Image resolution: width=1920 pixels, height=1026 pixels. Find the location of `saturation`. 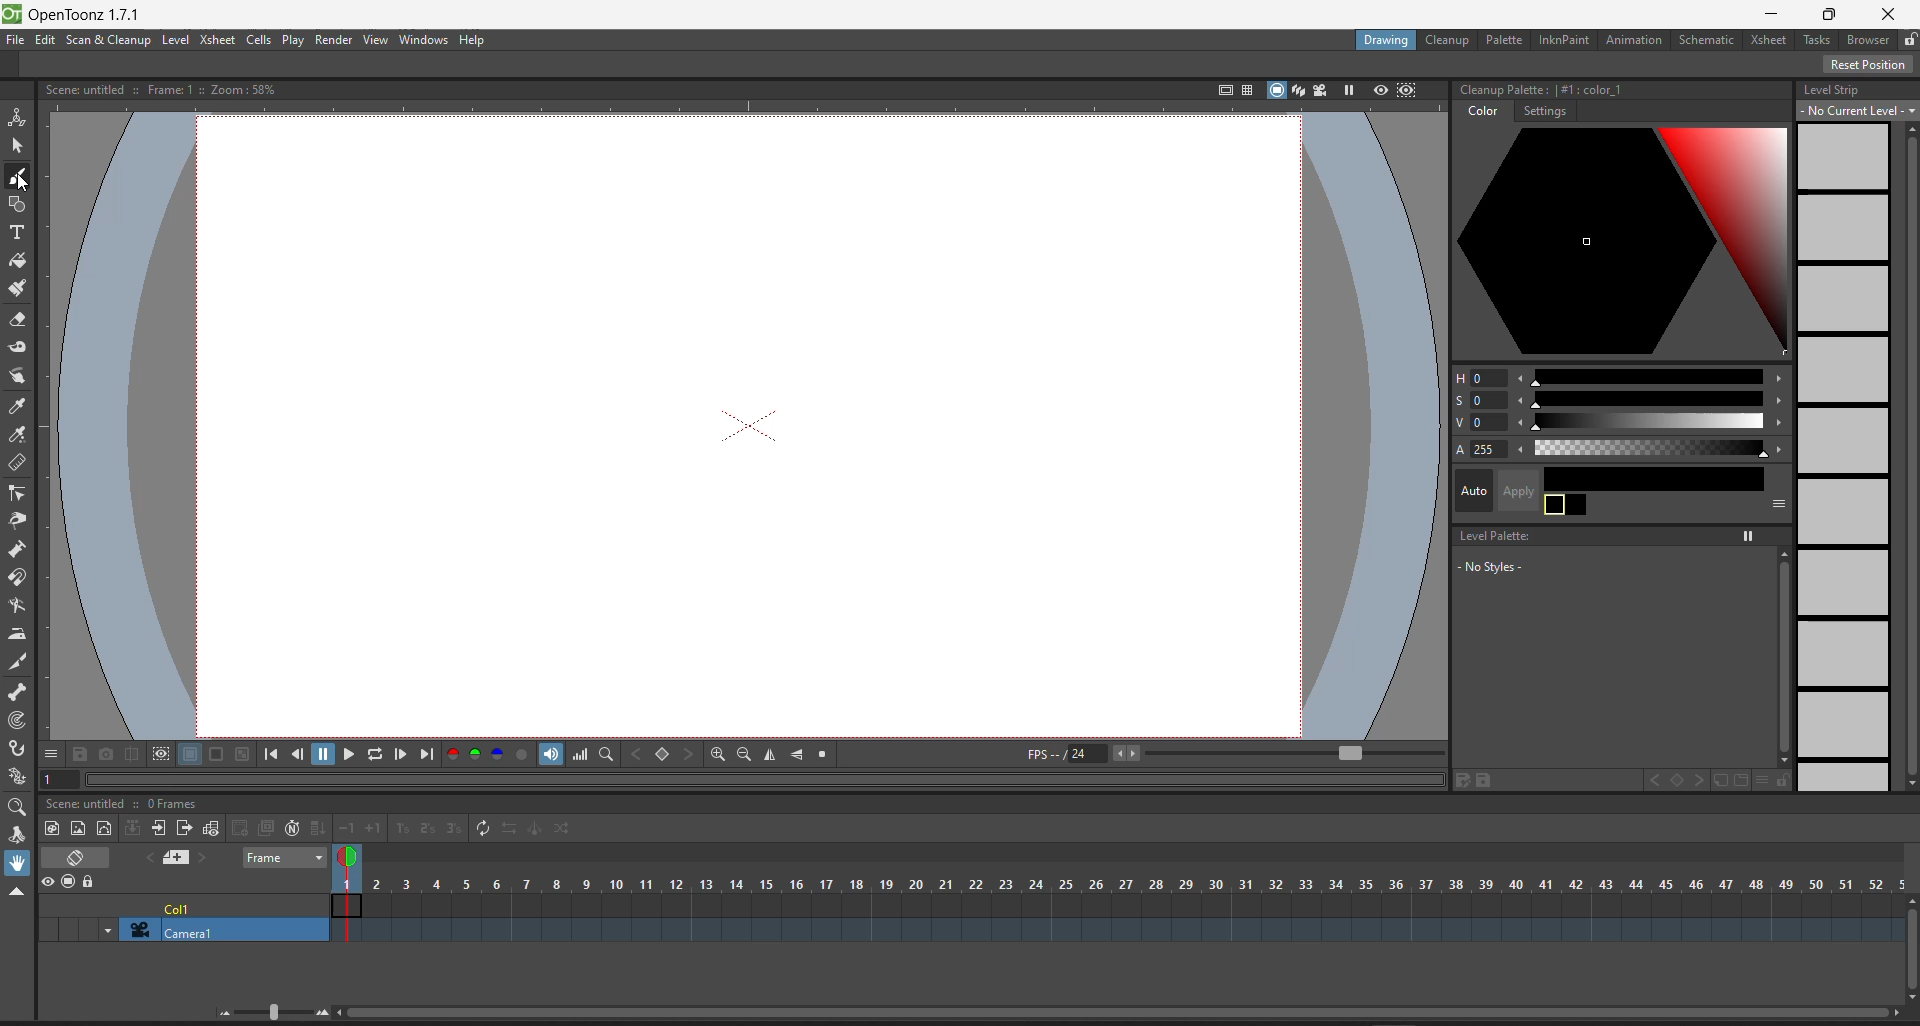

saturation is located at coordinates (1476, 403).